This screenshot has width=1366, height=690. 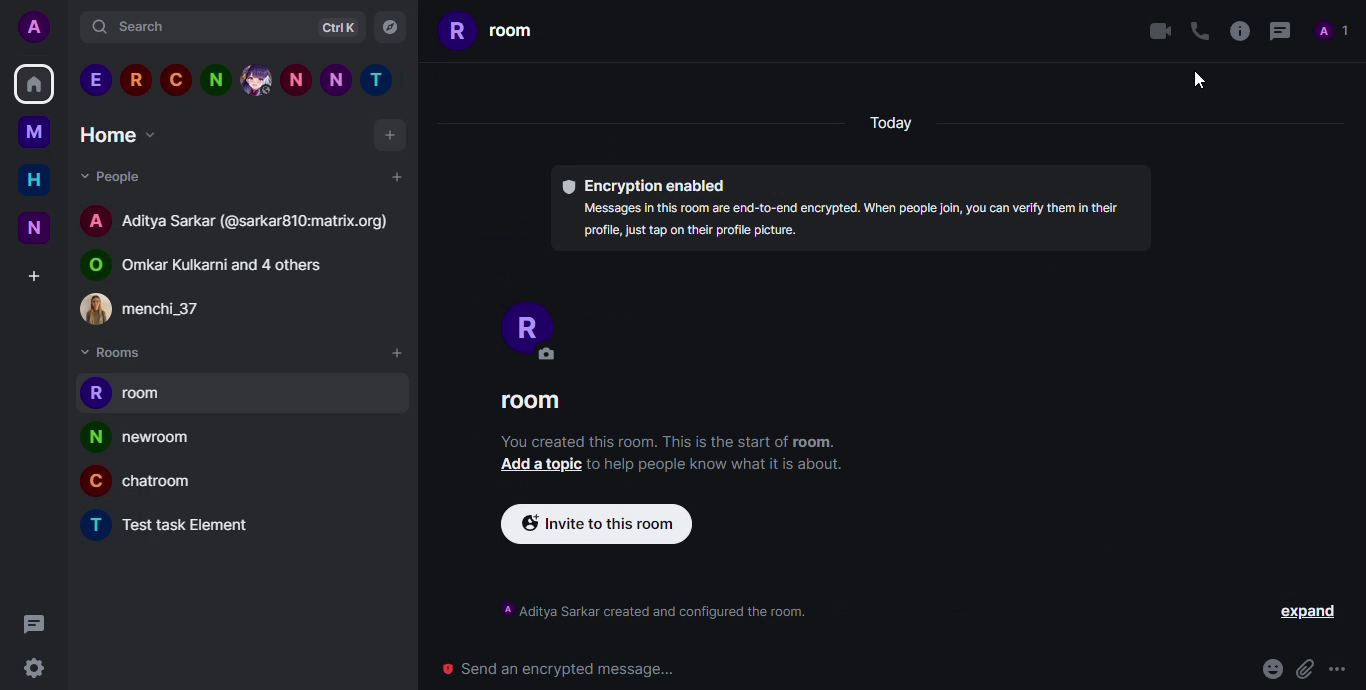 What do you see at coordinates (893, 128) in the screenshot?
I see `today` at bounding box center [893, 128].